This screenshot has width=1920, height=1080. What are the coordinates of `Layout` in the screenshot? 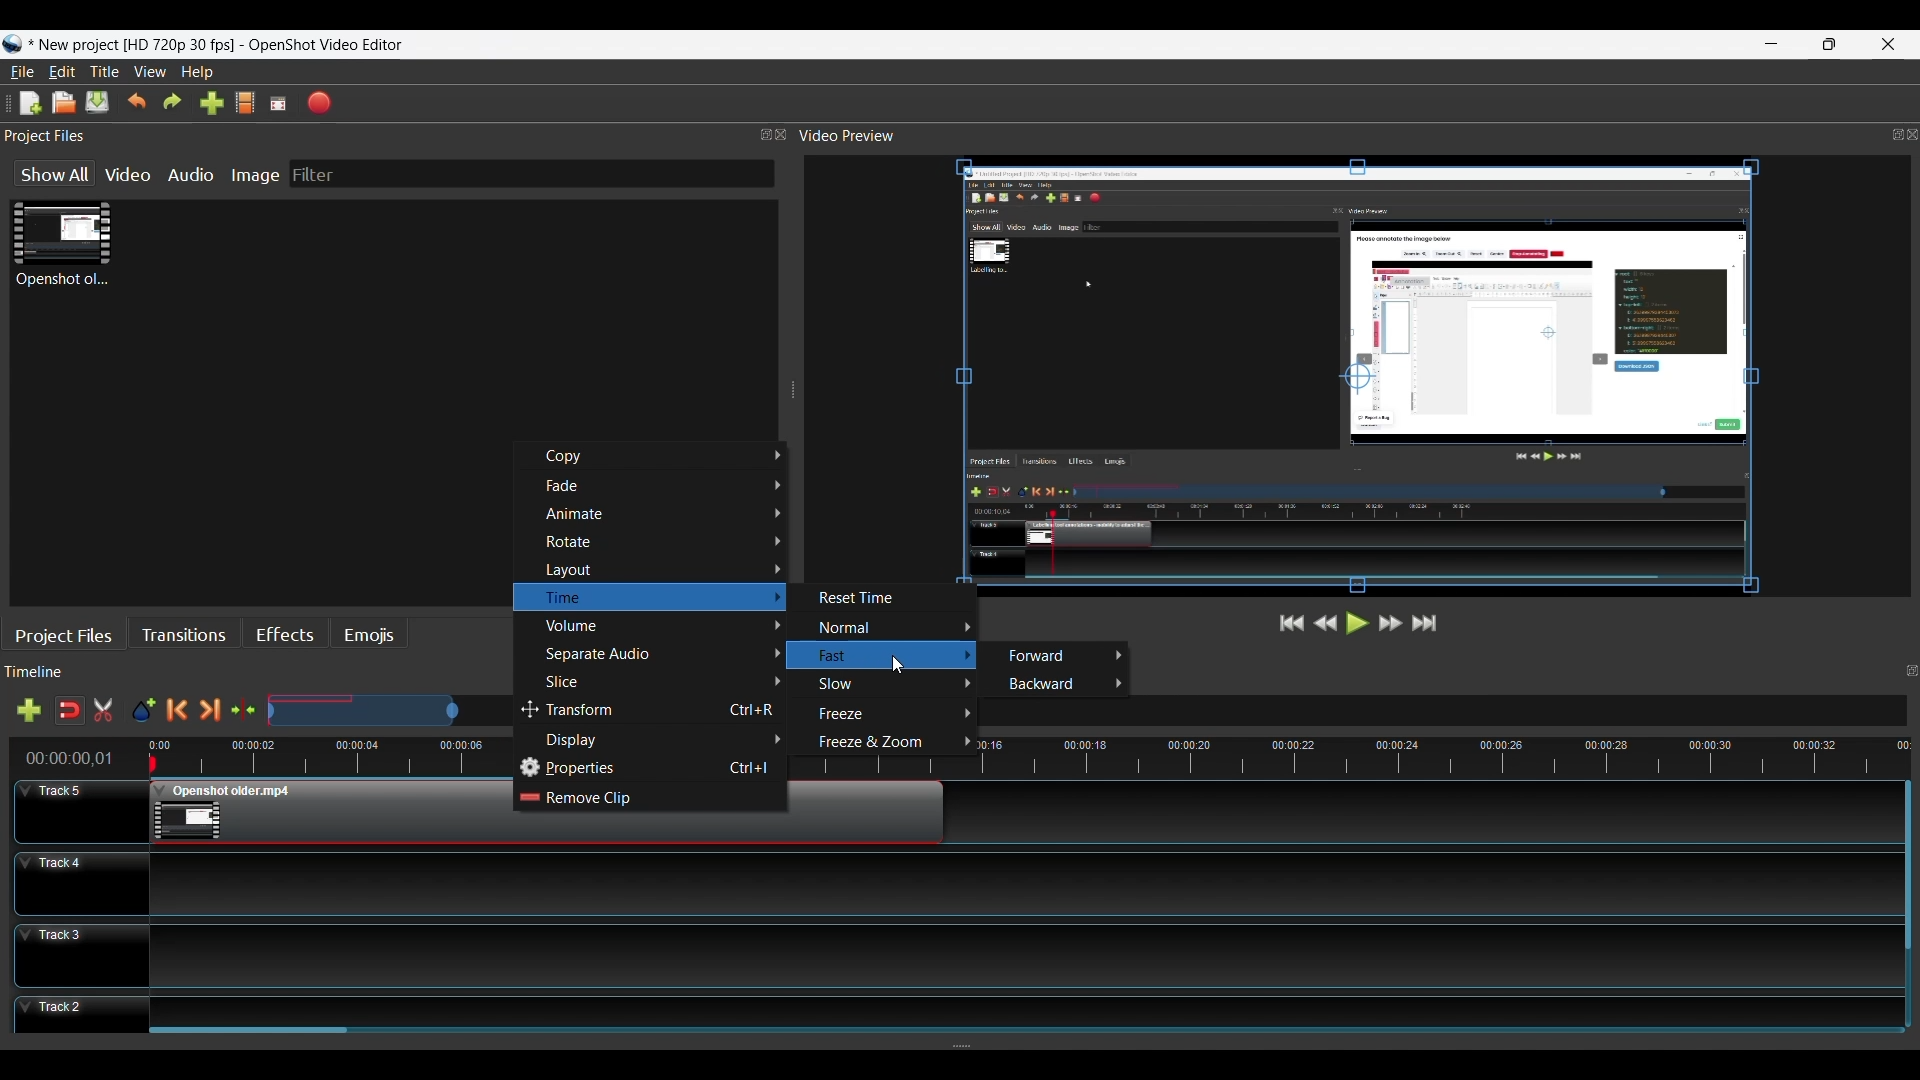 It's located at (661, 570).